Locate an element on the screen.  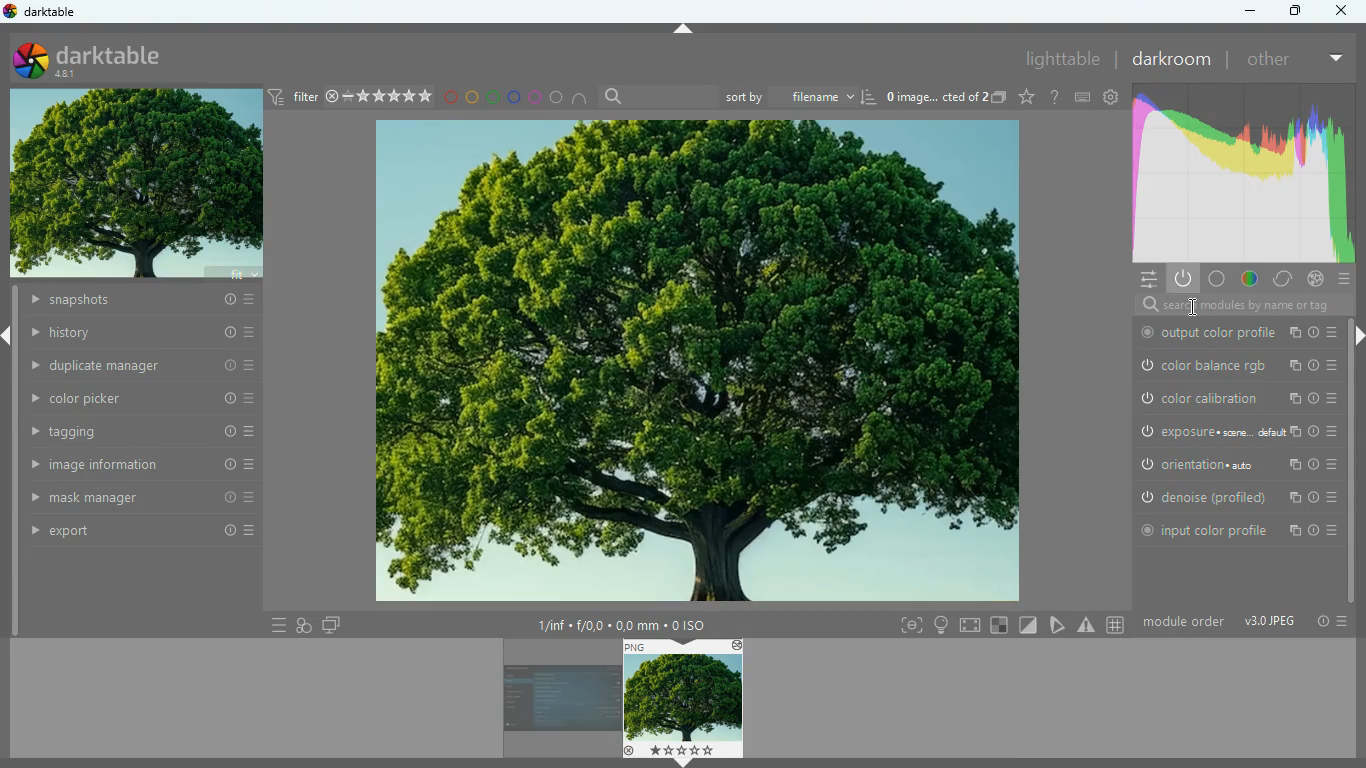
menu is located at coordinates (1343, 279).